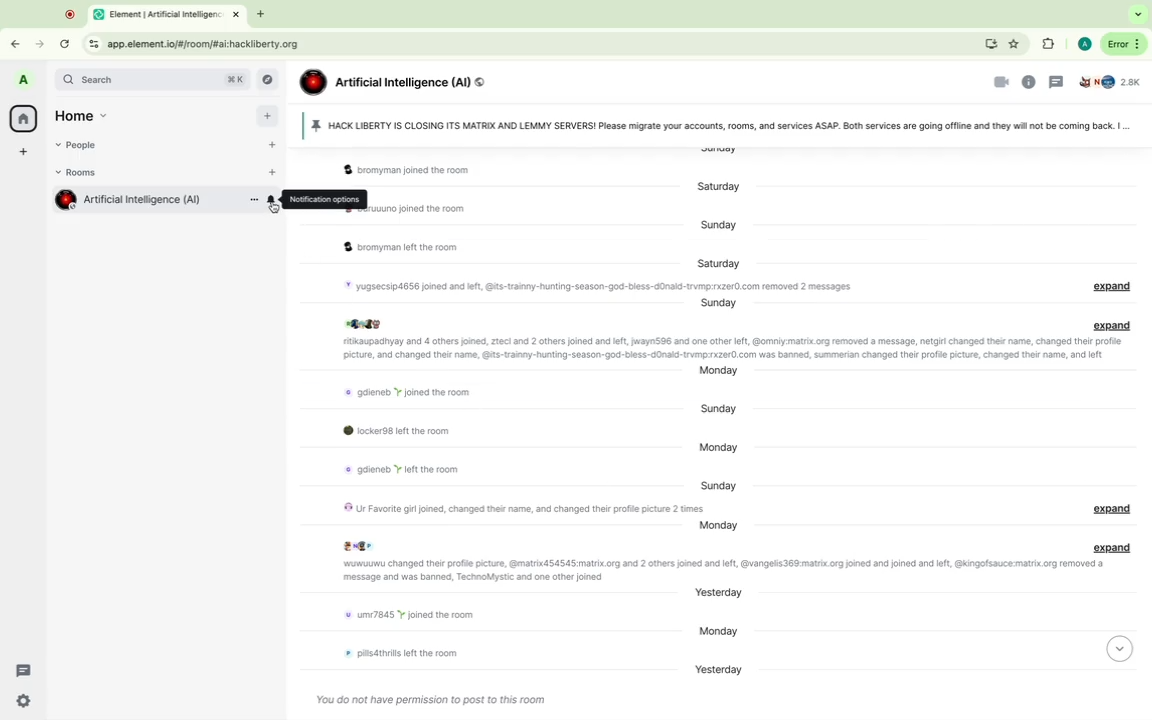 The image size is (1152, 720). Describe the element at coordinates (717, 449) in the screenshot. I see `Day` at that location.